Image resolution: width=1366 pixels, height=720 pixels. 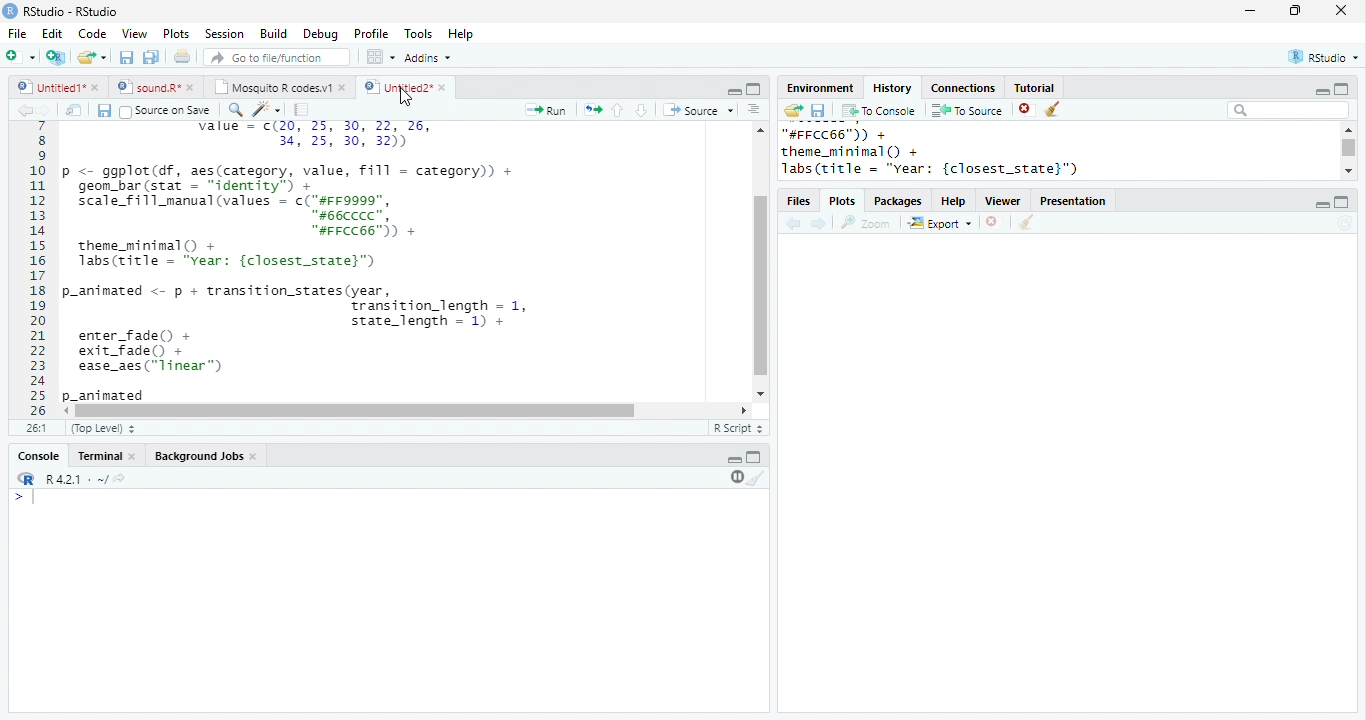 I want to click on Untitled1, so click(x=47, y=86).